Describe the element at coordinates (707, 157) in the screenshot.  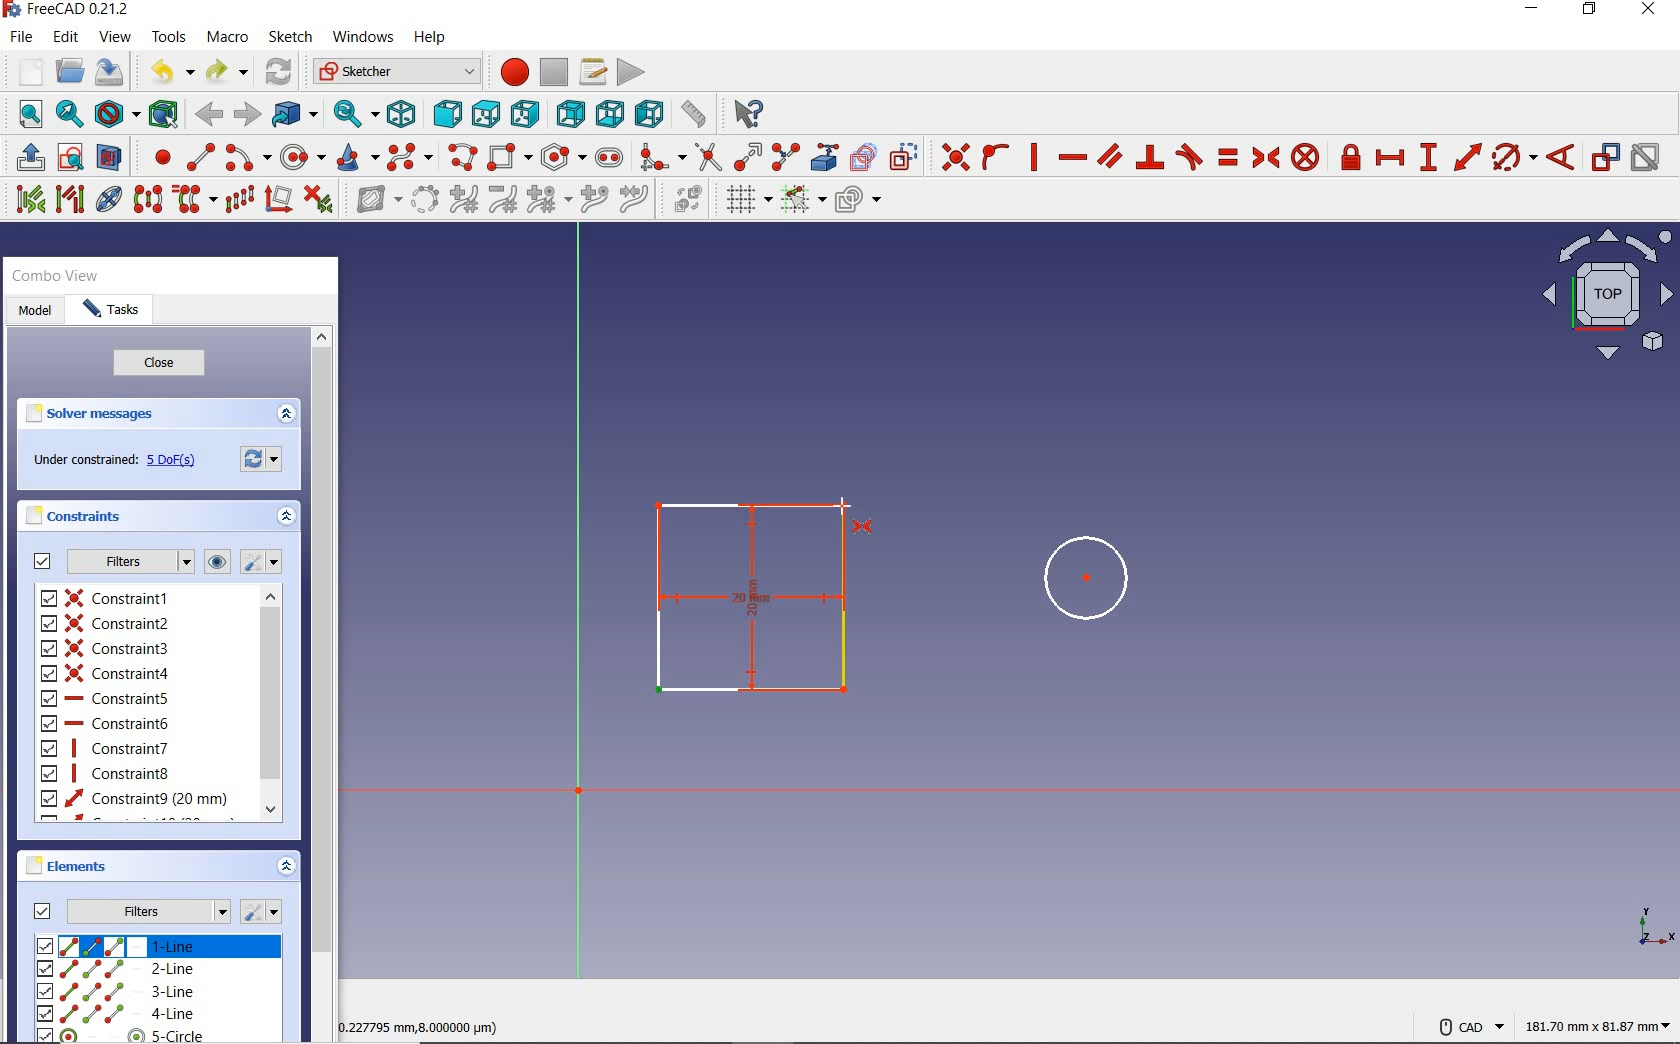
I see `trim edge` at that location.